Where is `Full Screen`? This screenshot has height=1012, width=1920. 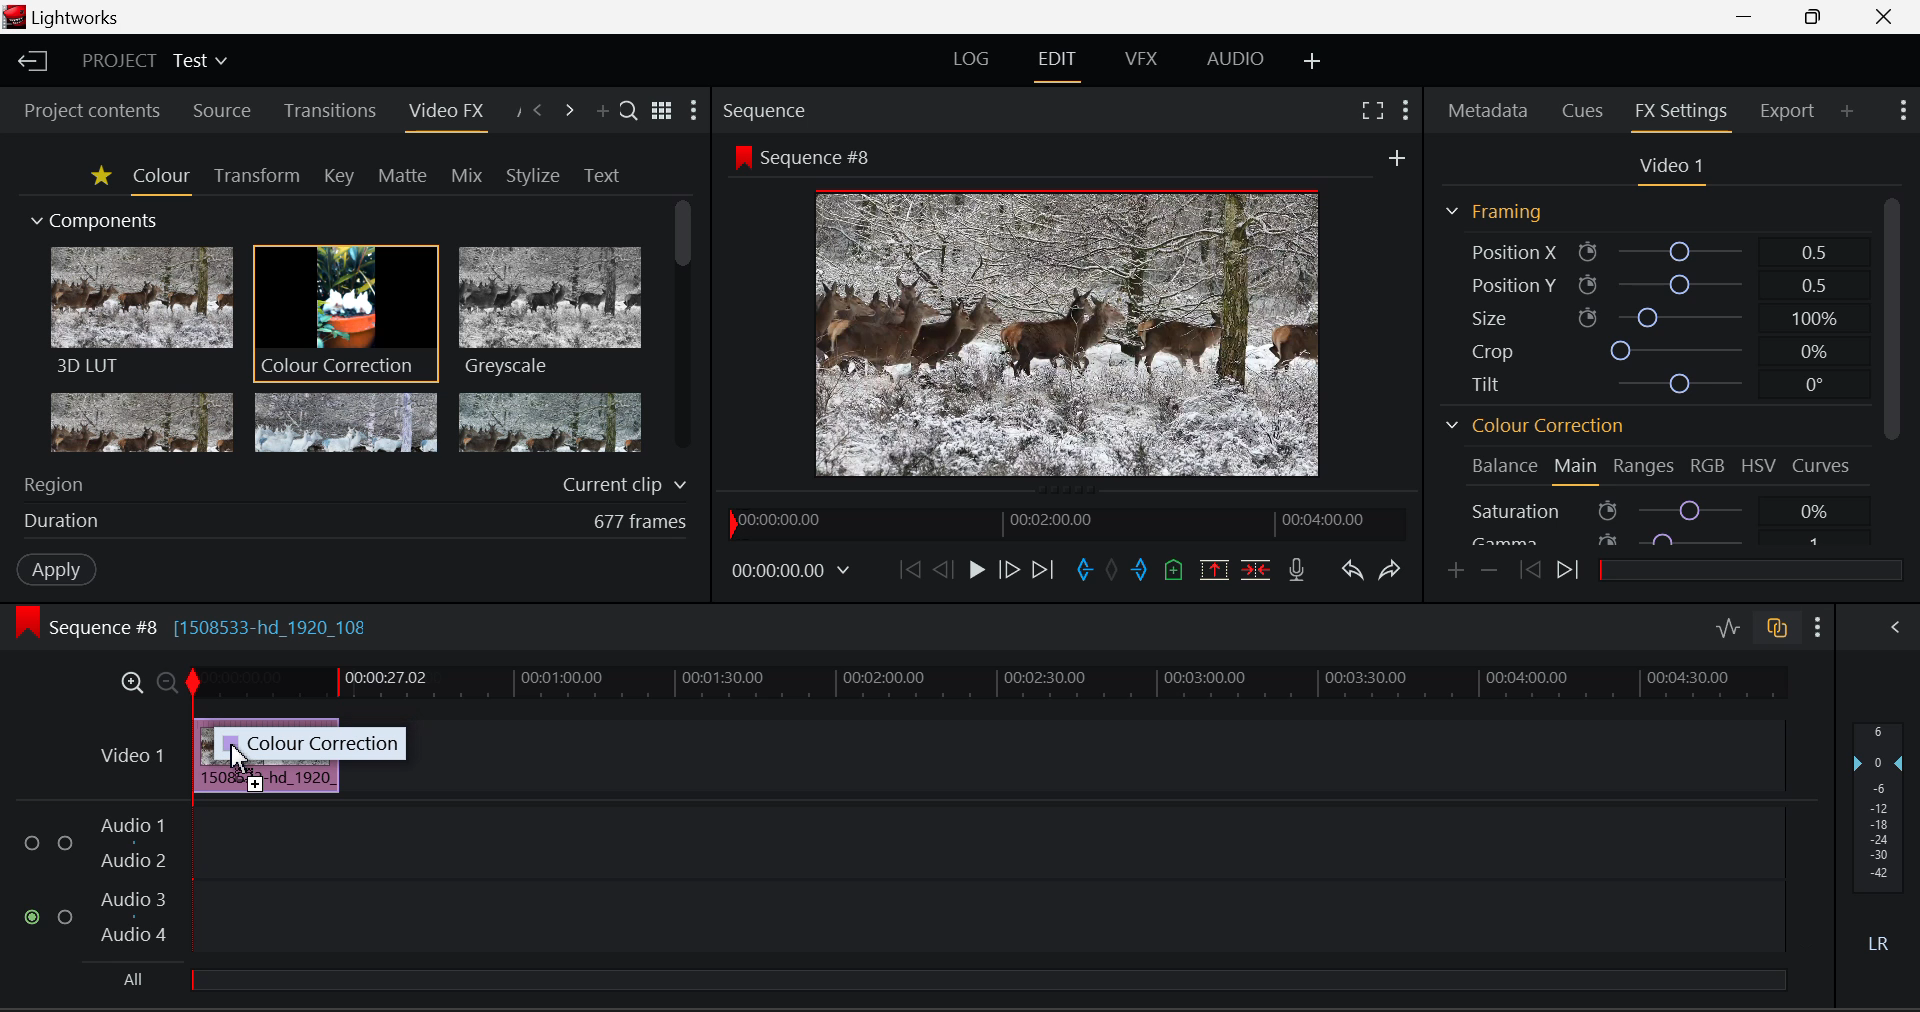
Full Screen is located at coordinates (1373, 112).